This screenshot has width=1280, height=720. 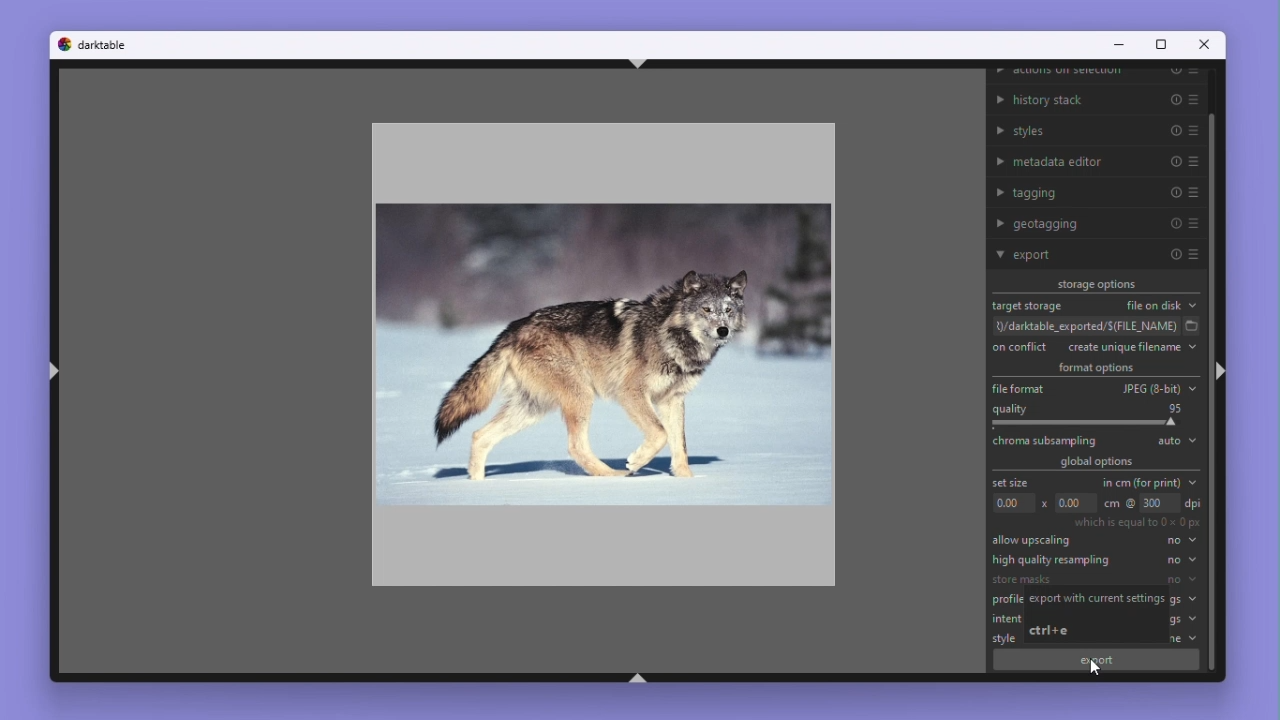 I want to click on Dimensions, so click(x=1083, y=503).